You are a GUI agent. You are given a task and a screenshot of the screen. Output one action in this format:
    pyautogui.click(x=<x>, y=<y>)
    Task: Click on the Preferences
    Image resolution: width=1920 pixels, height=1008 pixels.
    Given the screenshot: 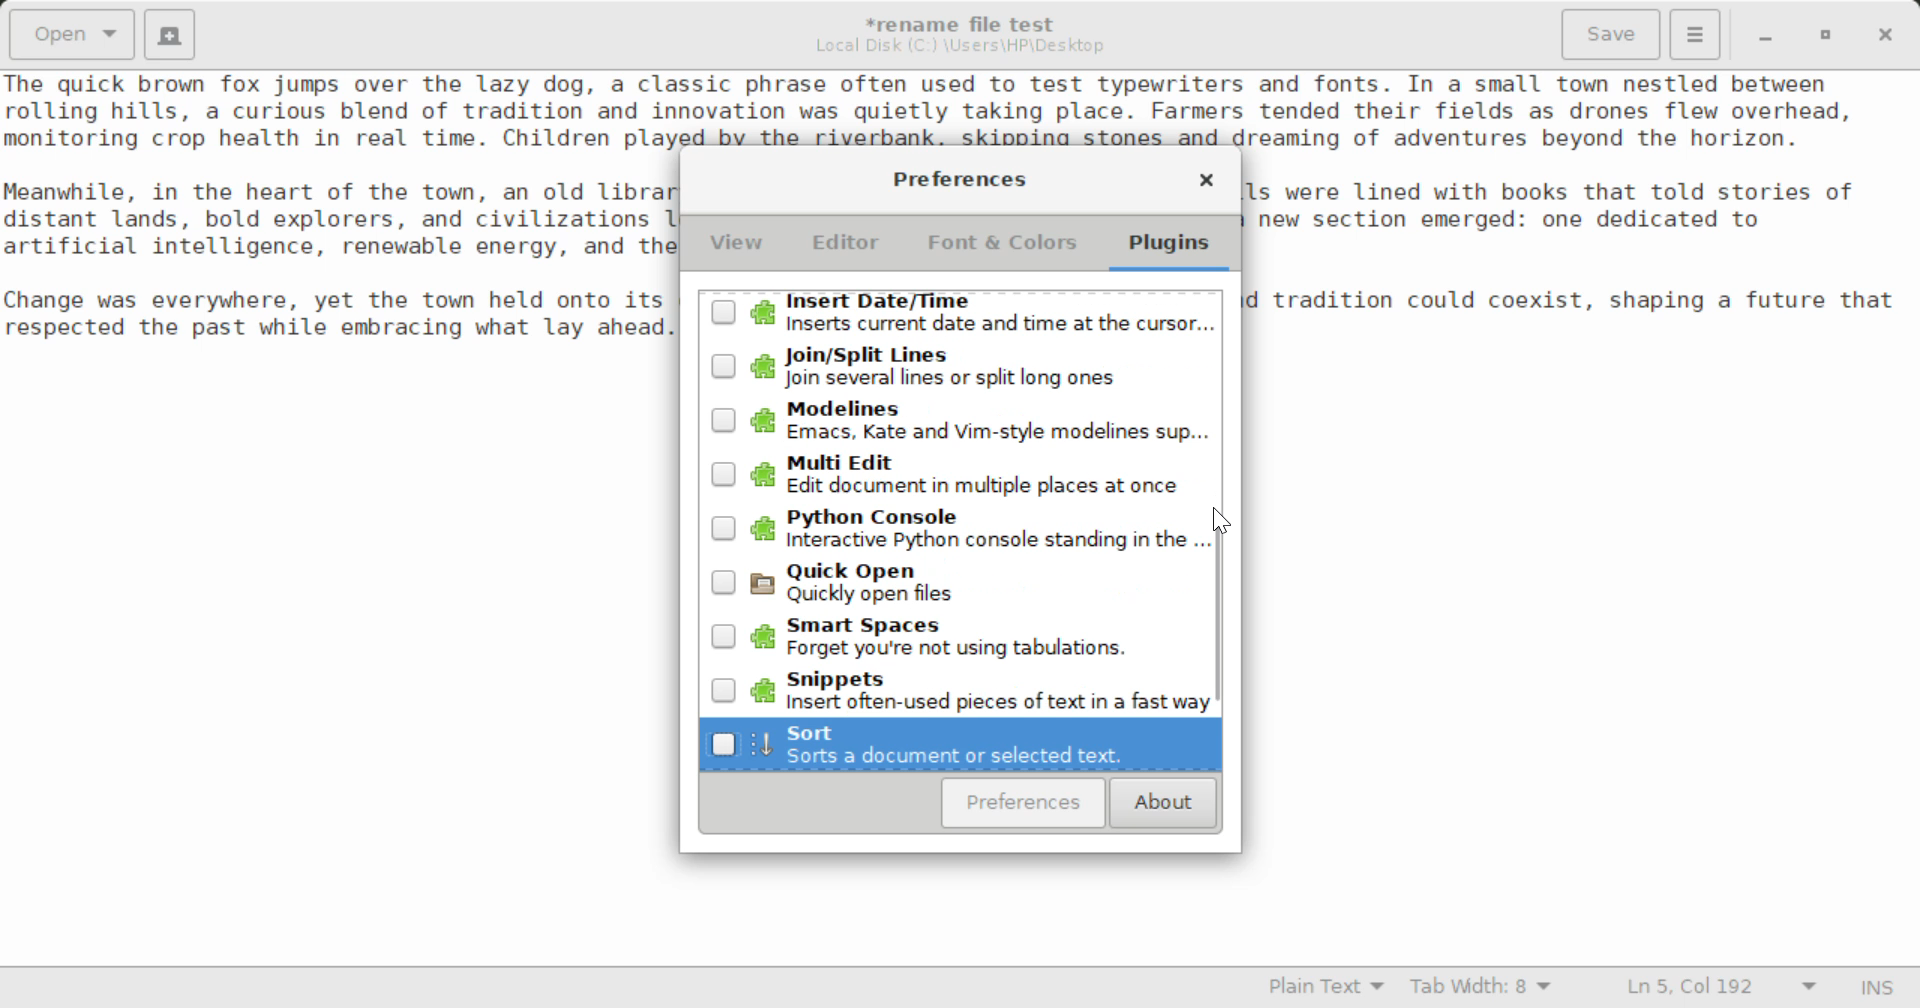 What is the action you would take?
    pyautogui.click(x=1024, y=803)
    